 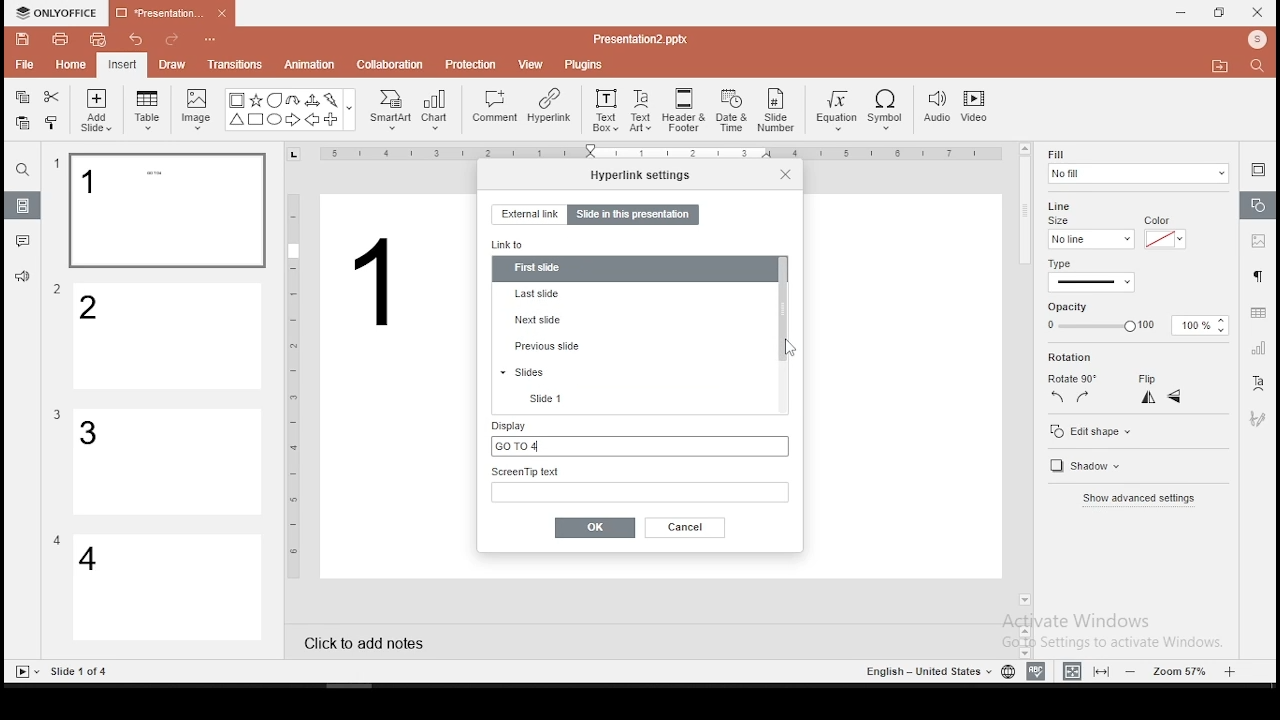 What do you see at coordinates (632, 269) in the screenshot?
I see `first slide` at bounding box center [632, 269].